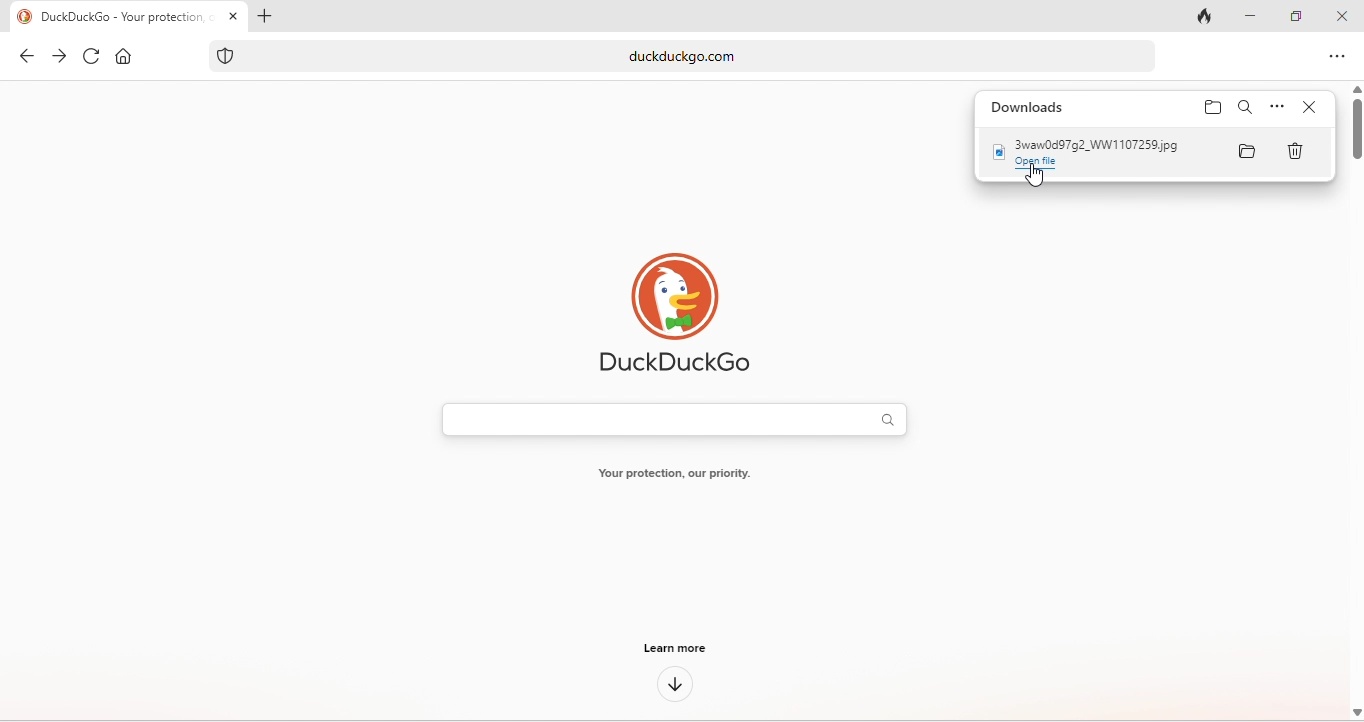 Image resolution: width=1364 pixels, height=722 pixels. What do you see at coordinates (682, 306) in the screenshot?
I see ` duck duck go logo` at bounding box center [682, 306].